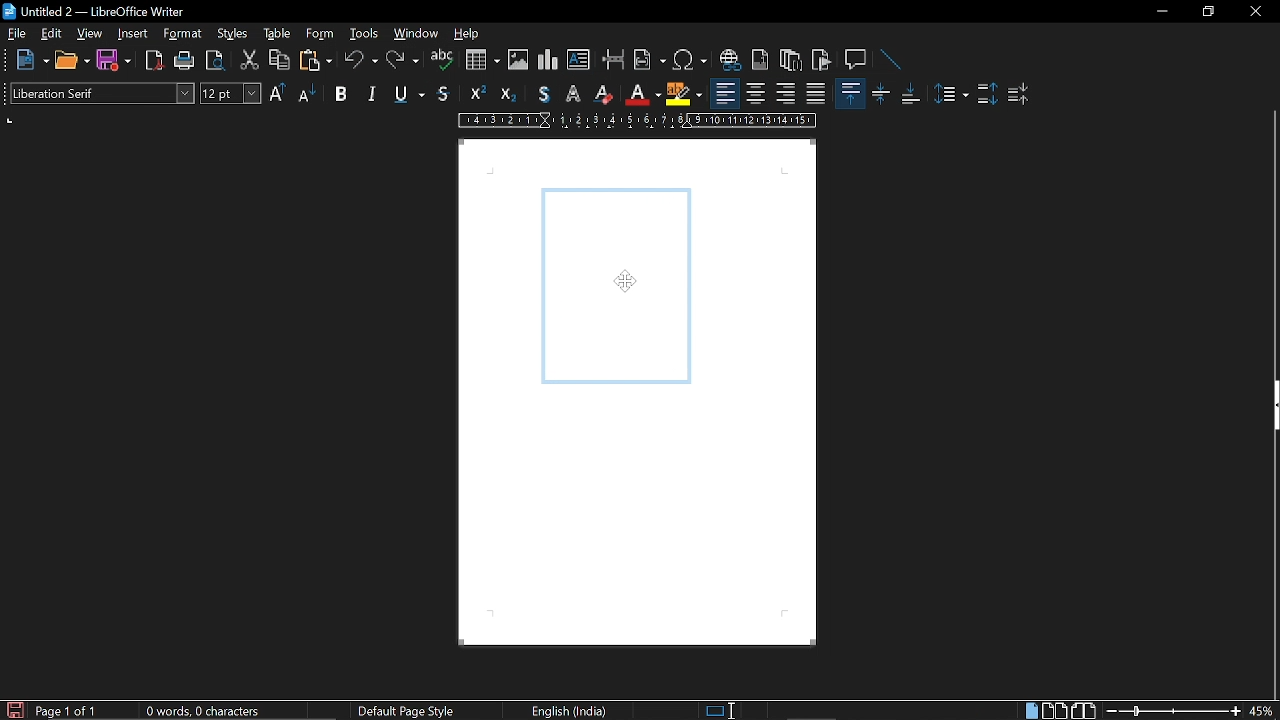 This screenshot has width=1280, height=720. What do you see at coordinates (481, 95) in the screenshot?
I see `superscript` at bounding box center [481, 95].